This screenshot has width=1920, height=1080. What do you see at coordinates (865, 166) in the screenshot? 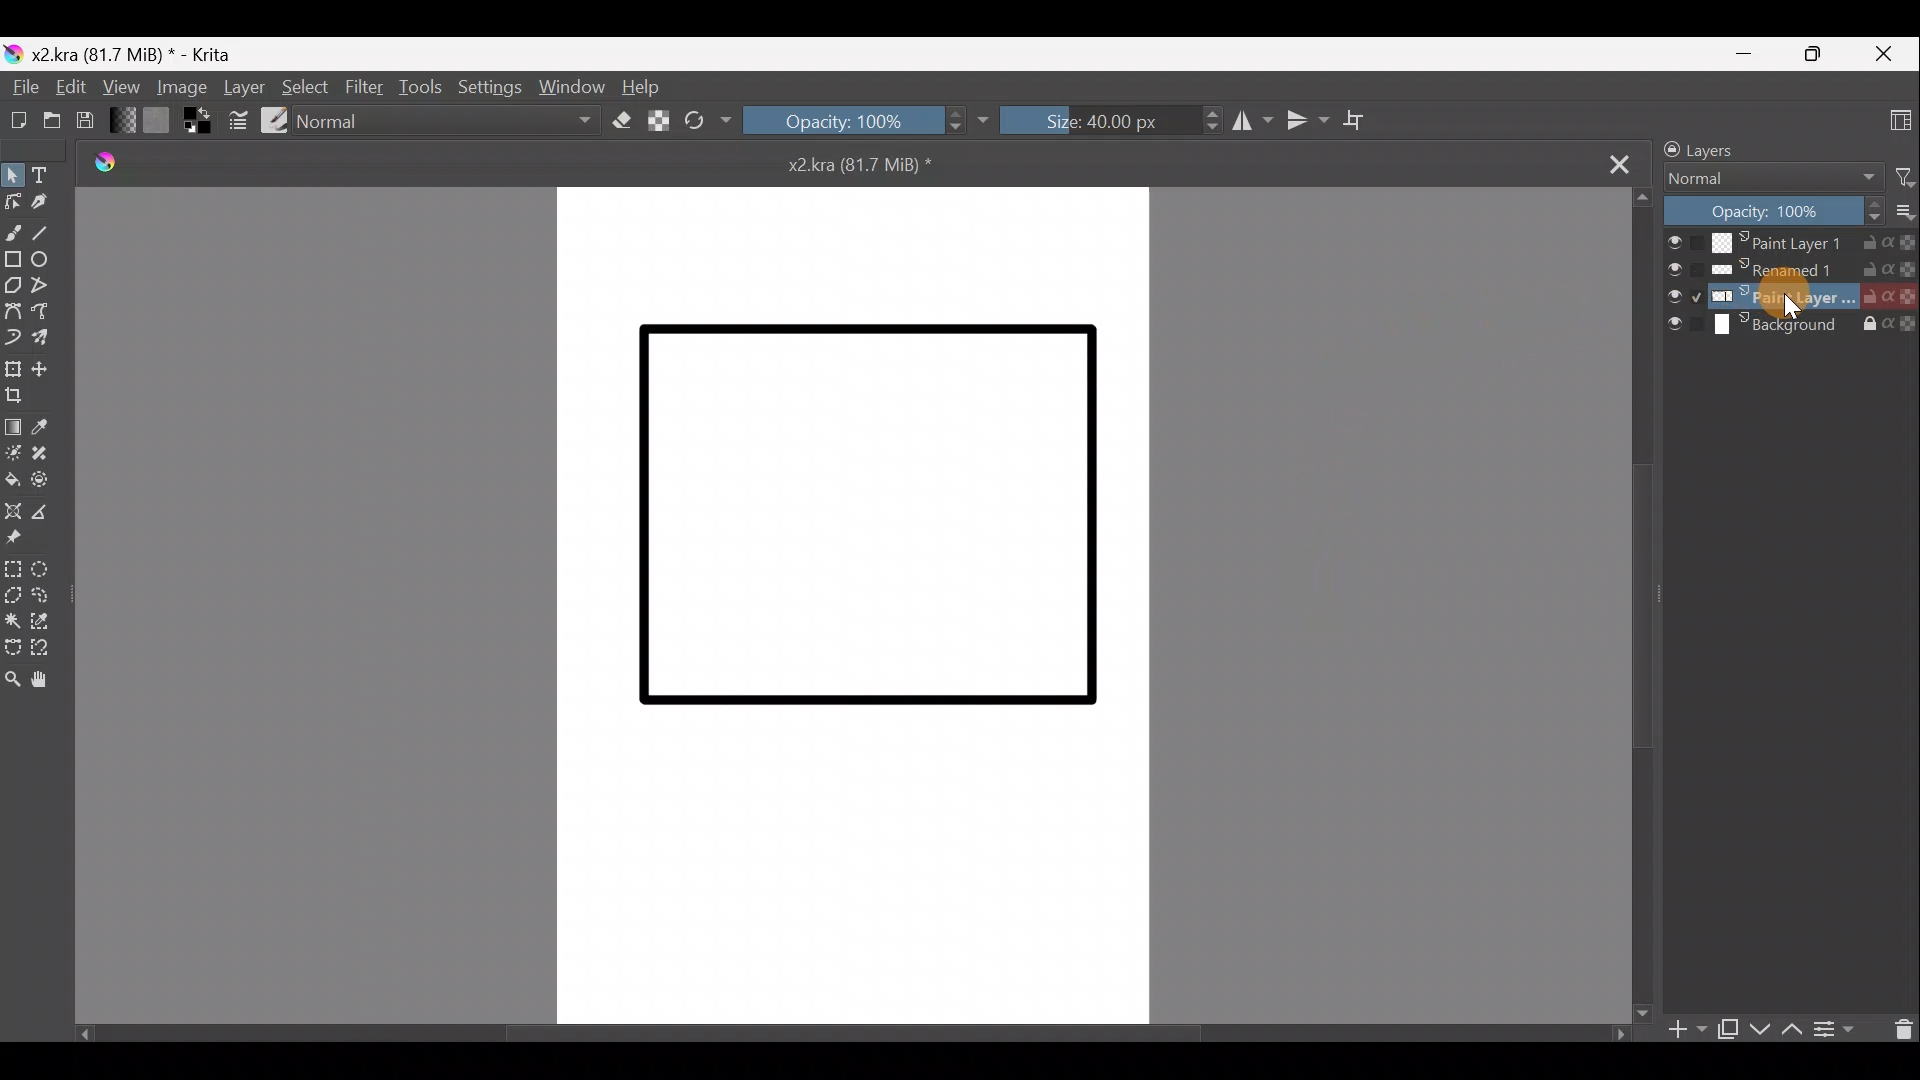
I see `x2kra (81.7 MiB) *` at bounding box center [865, 166].